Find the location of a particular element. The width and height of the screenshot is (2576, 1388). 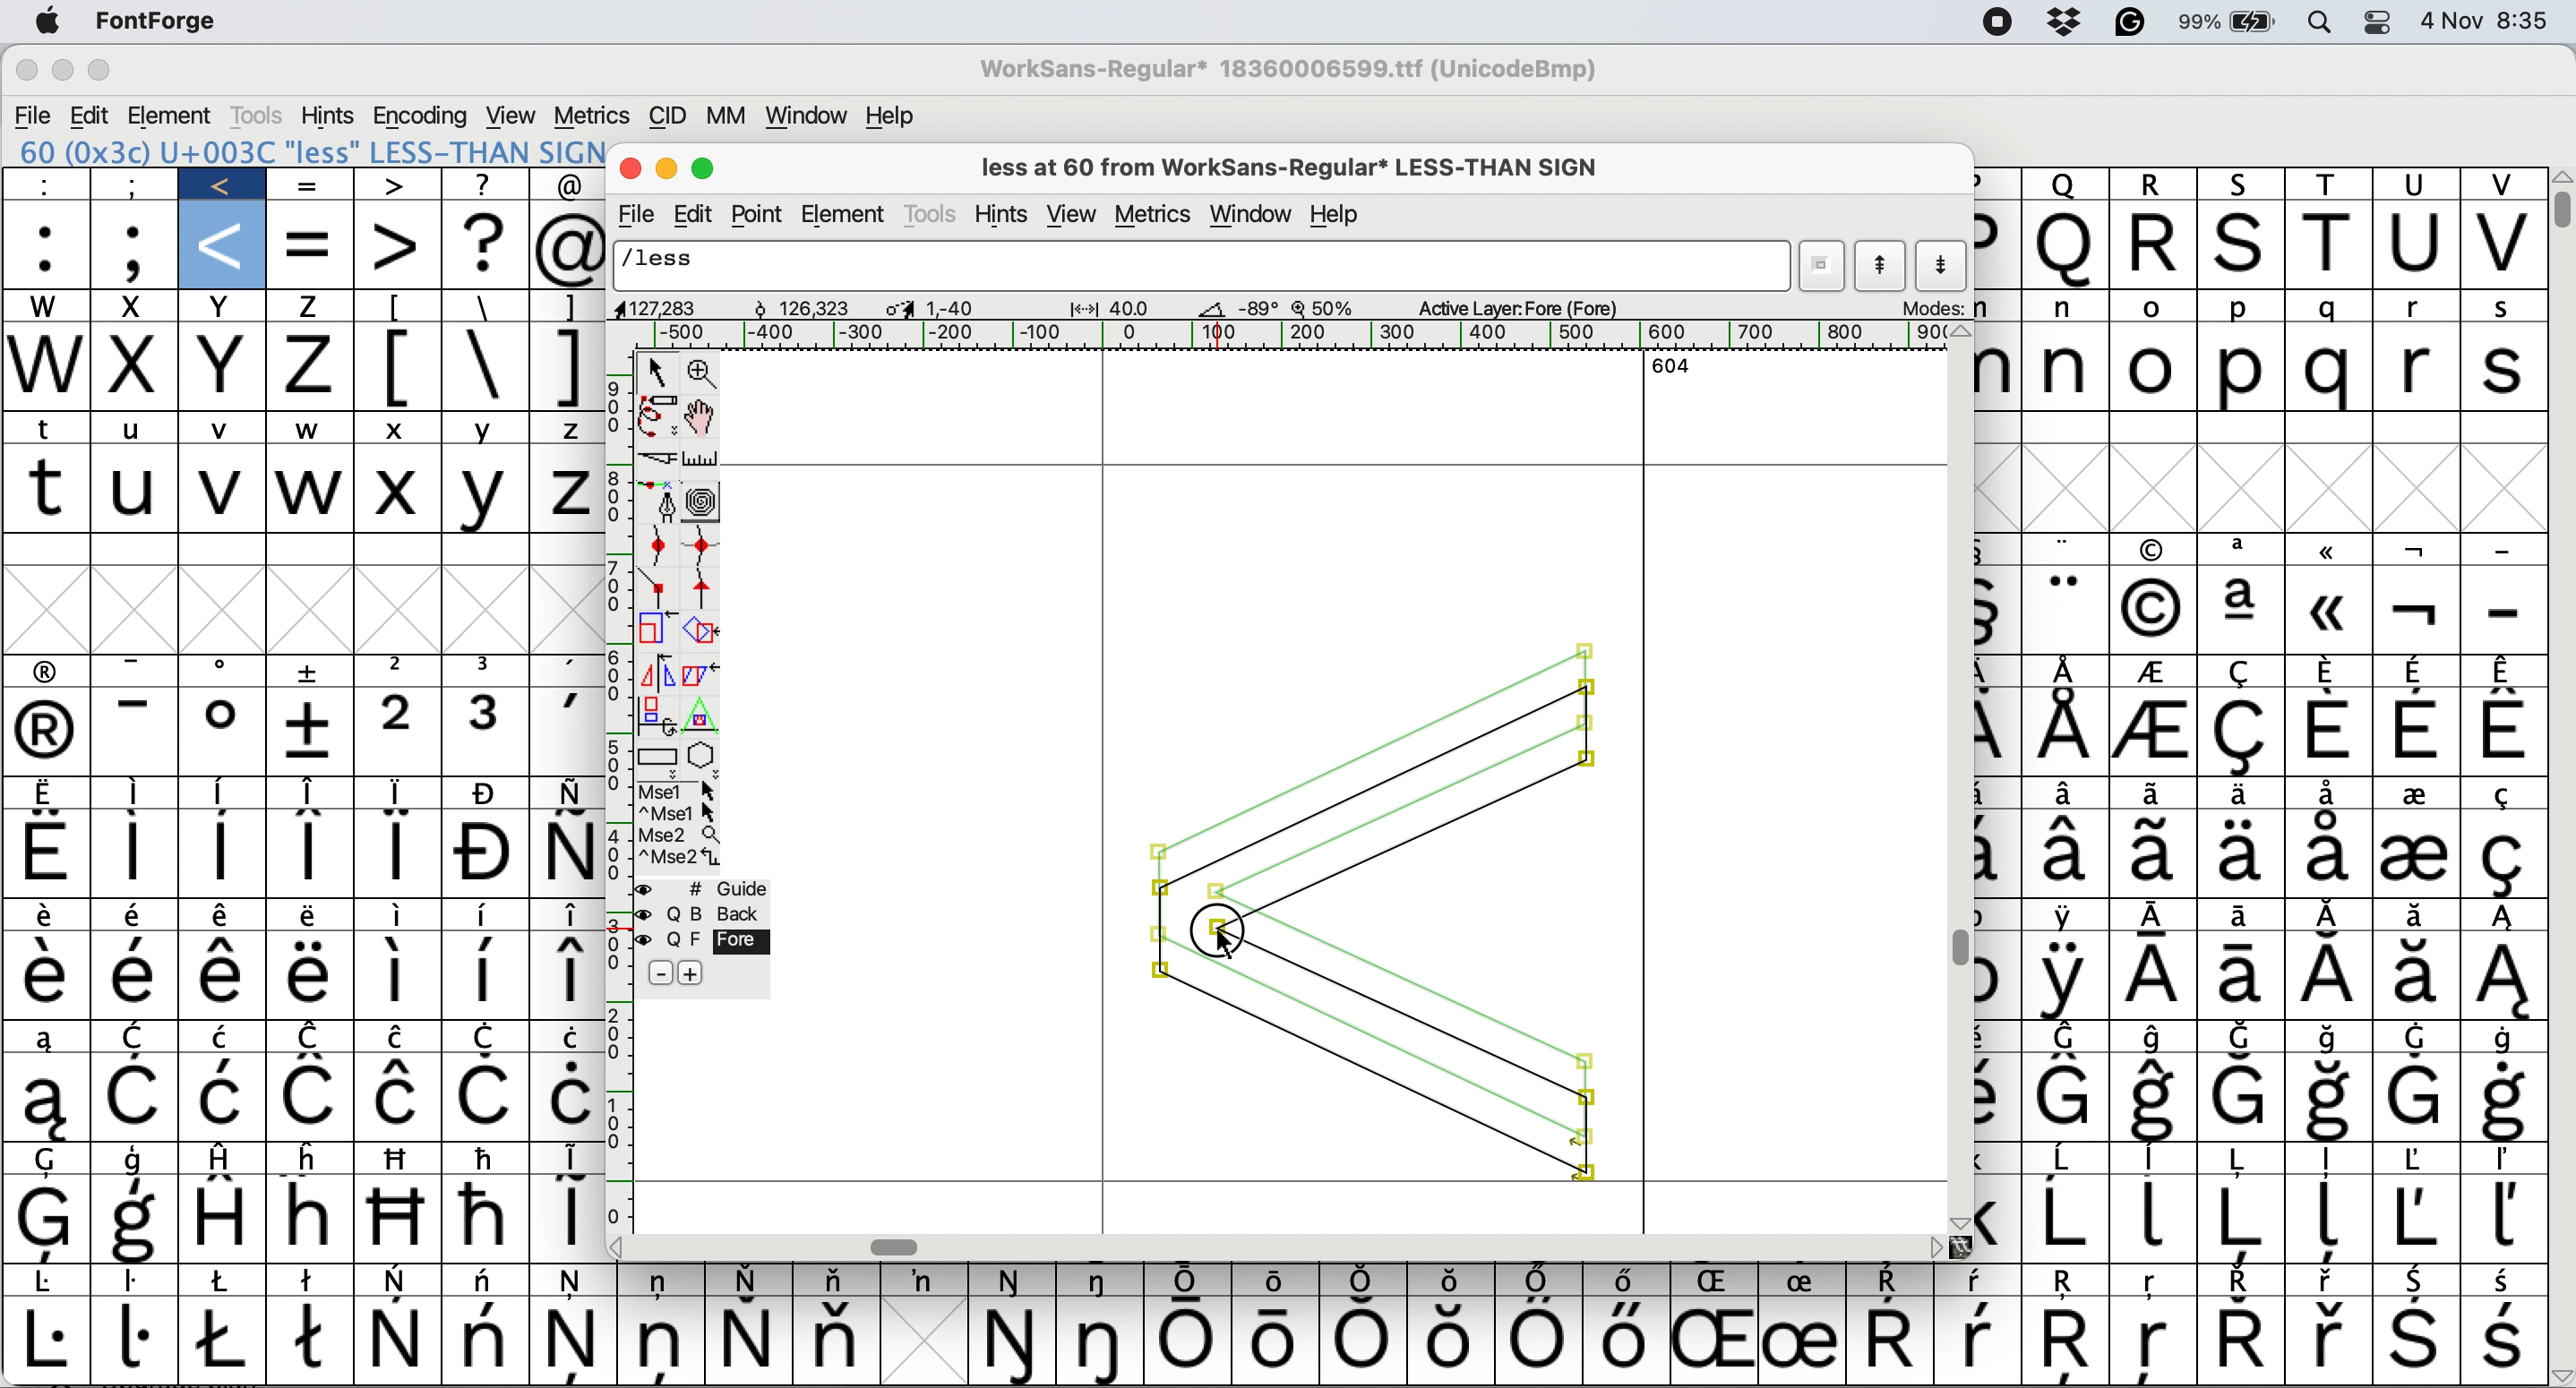

Symbol is located at coordinates (2419, 794).